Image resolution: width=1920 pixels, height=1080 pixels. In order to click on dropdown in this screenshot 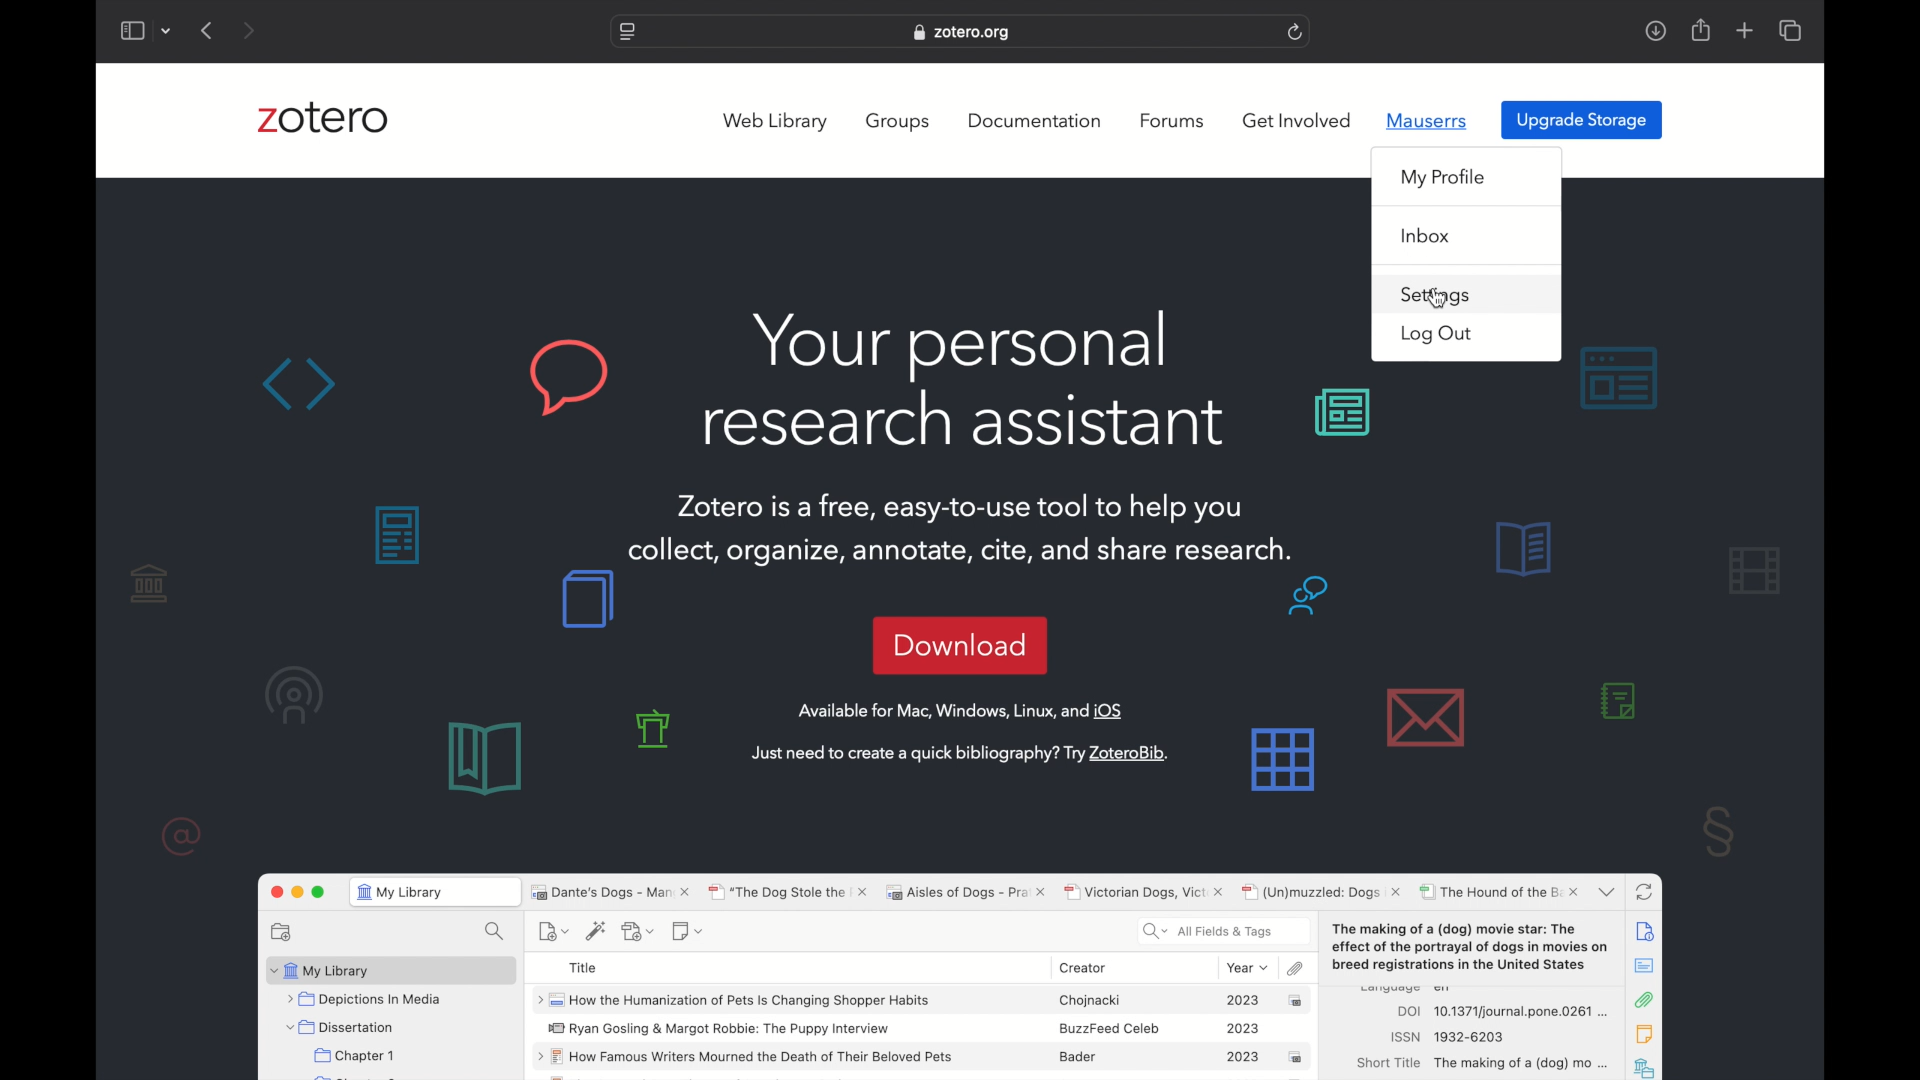, I will do `click(166, 33)`.